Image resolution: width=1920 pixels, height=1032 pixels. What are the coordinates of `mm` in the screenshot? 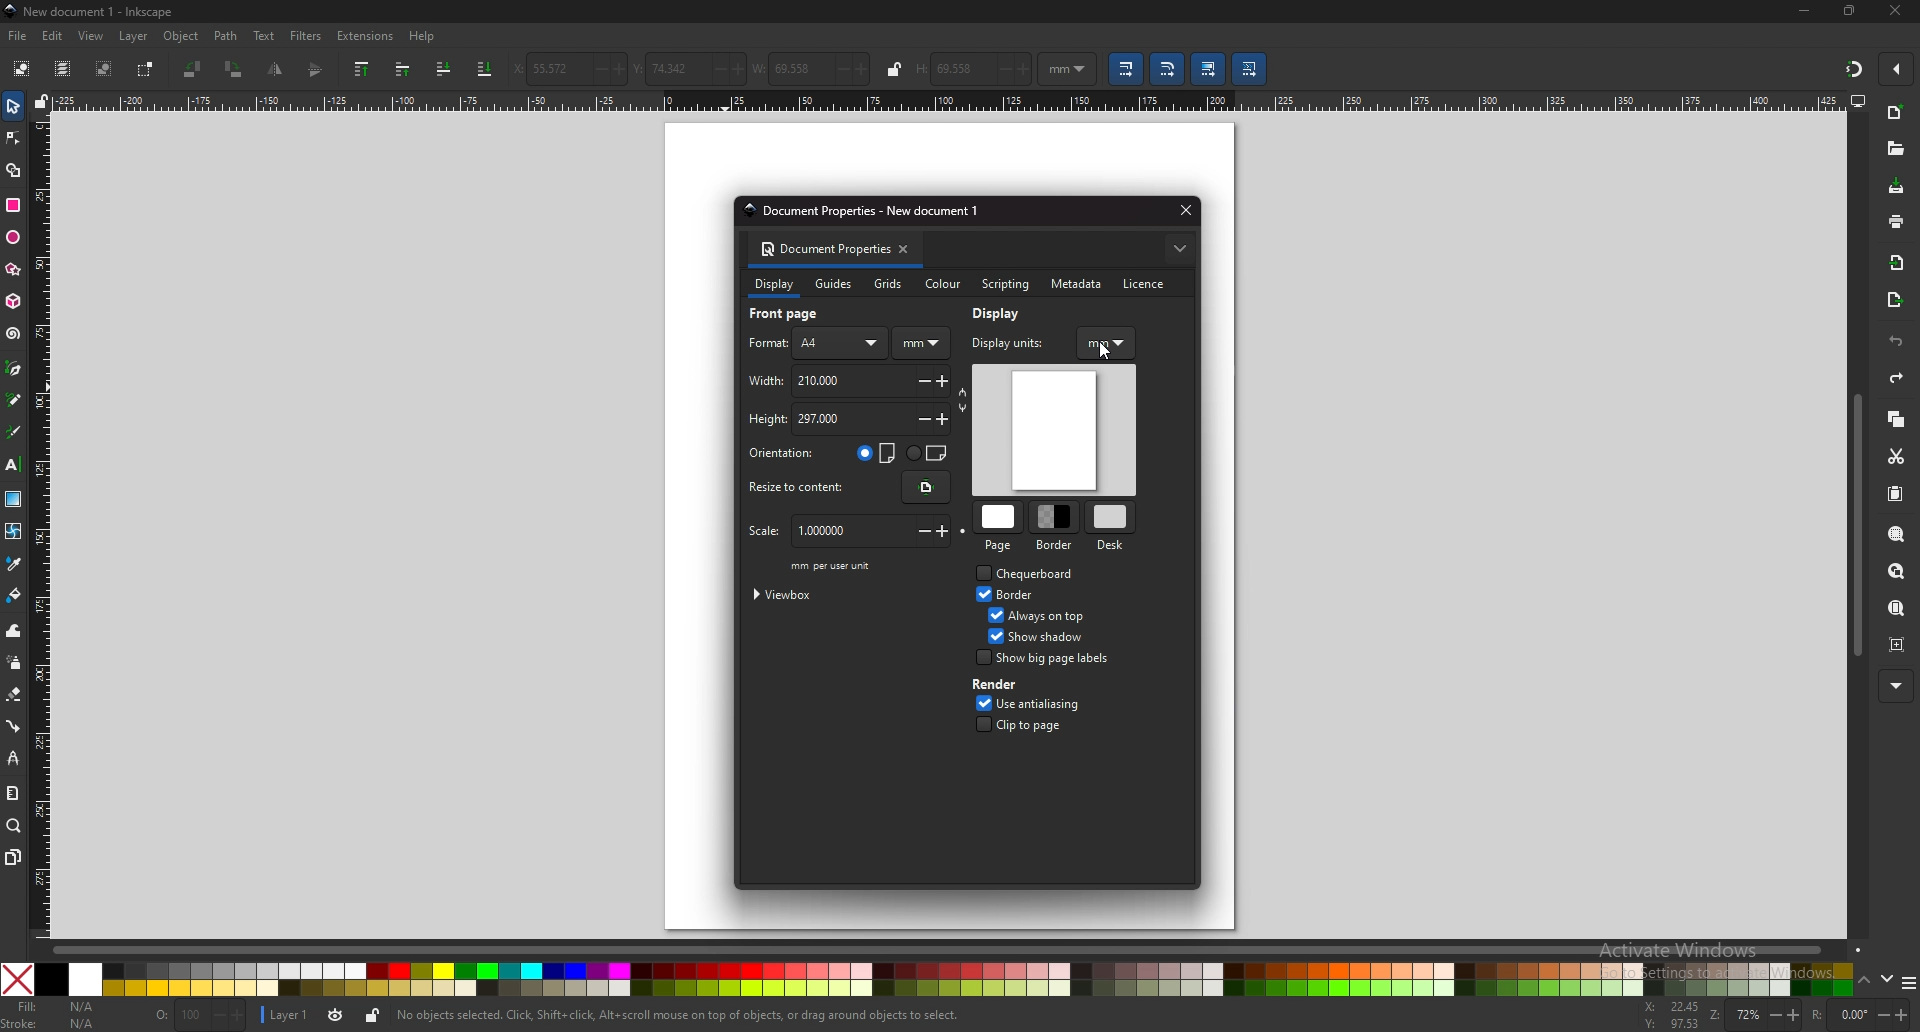 It's located at (1055, 68).